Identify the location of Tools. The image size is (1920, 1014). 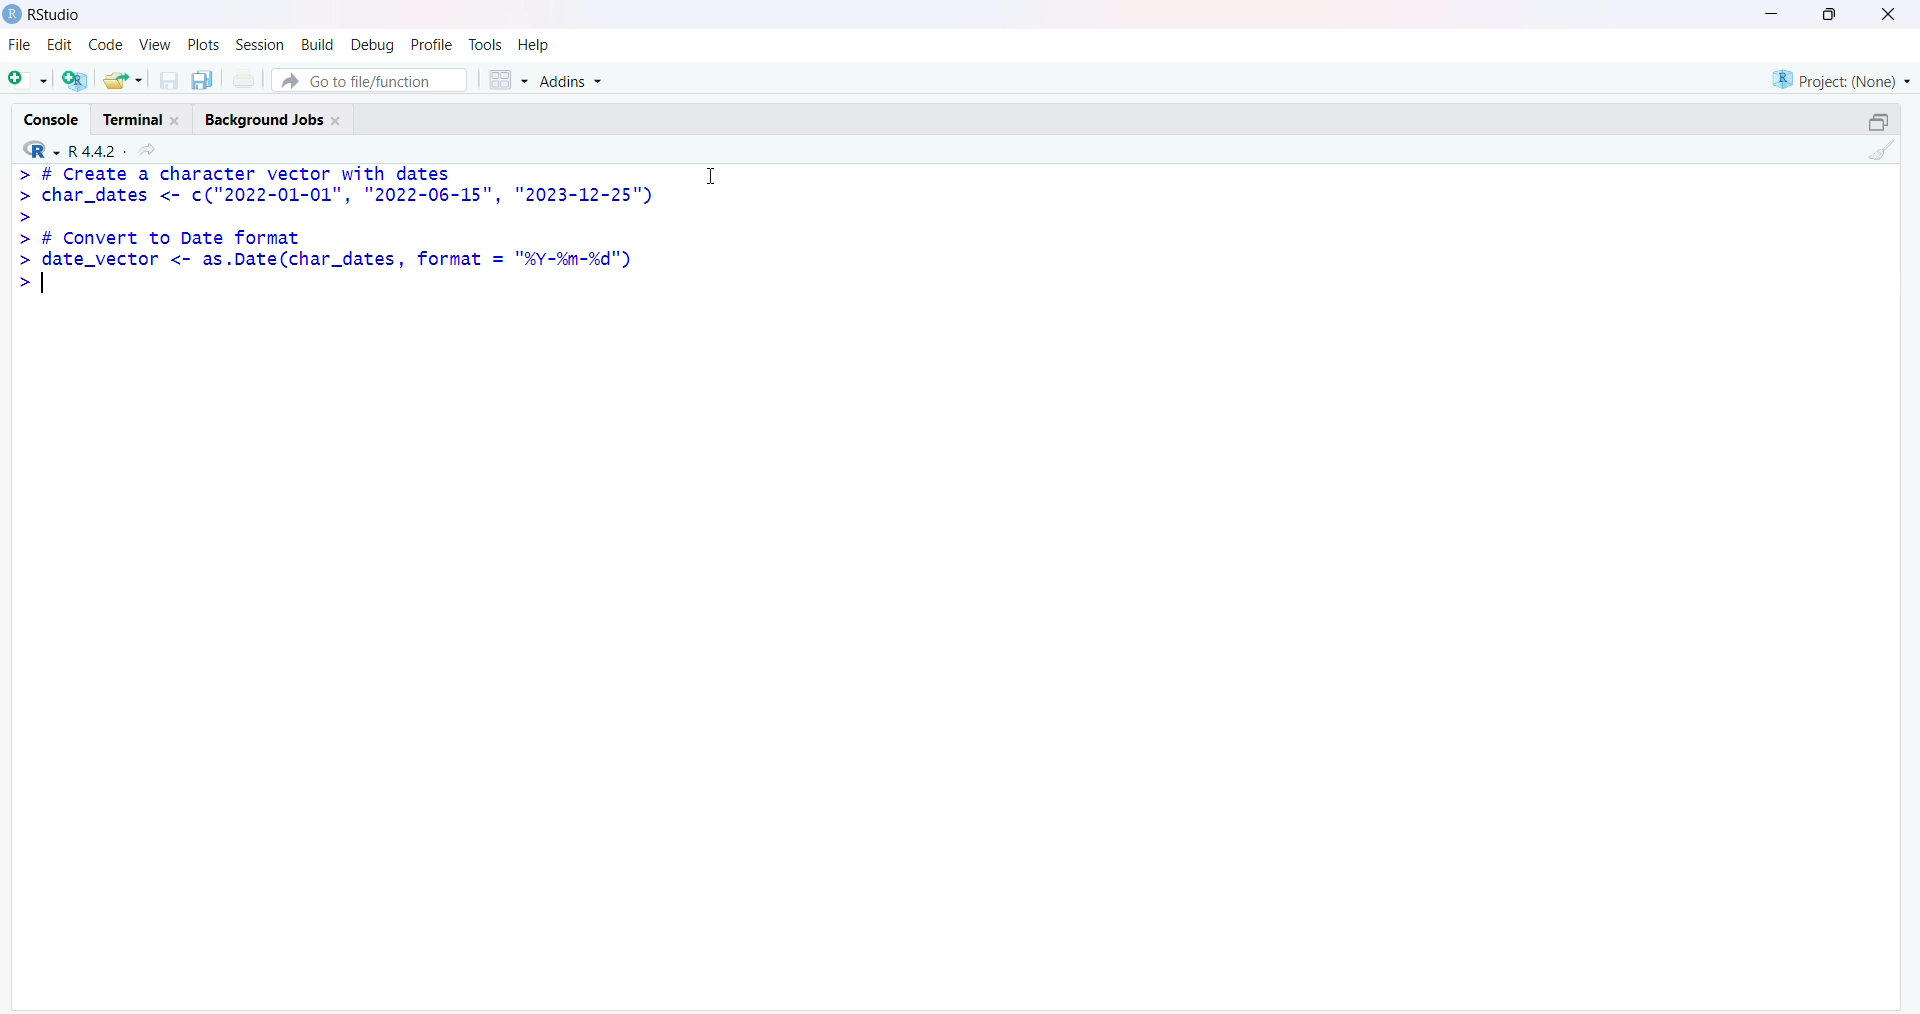
(486, 44).